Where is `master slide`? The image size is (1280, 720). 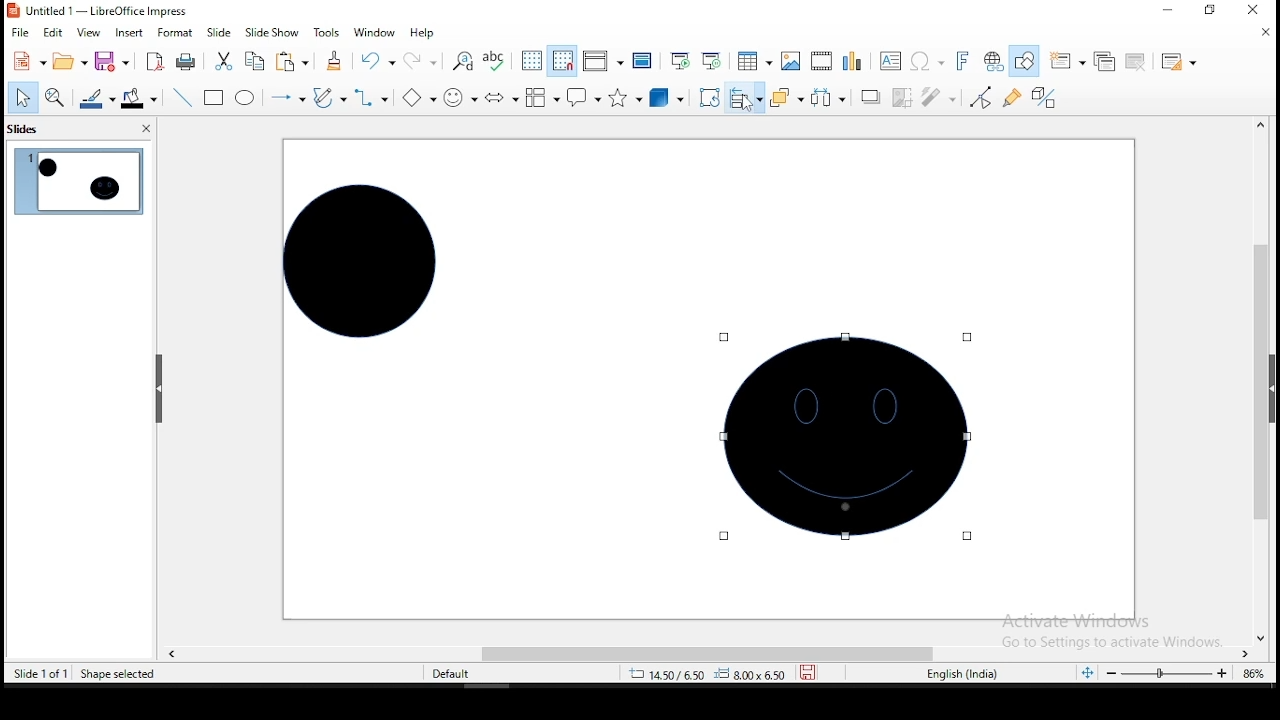
master slide is located at coordinates (641, 61).